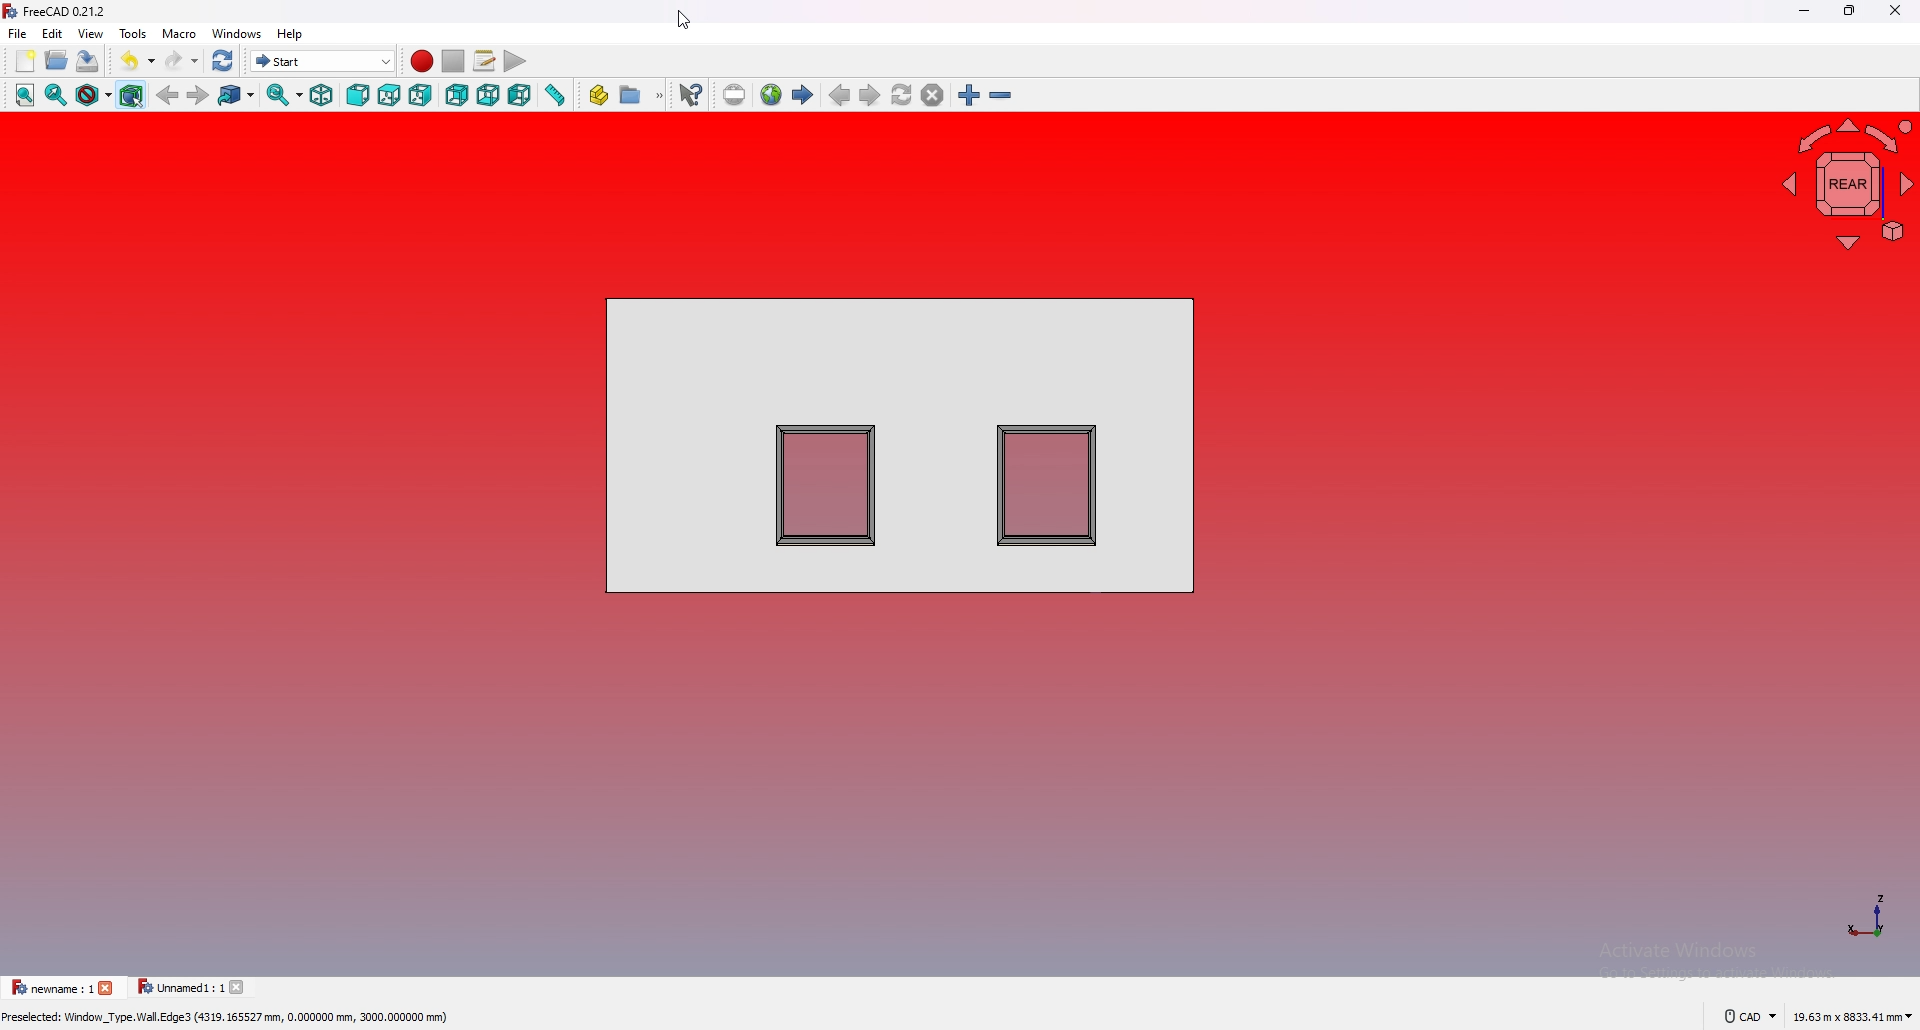  I want to click on measure distance, so click(554, 95).